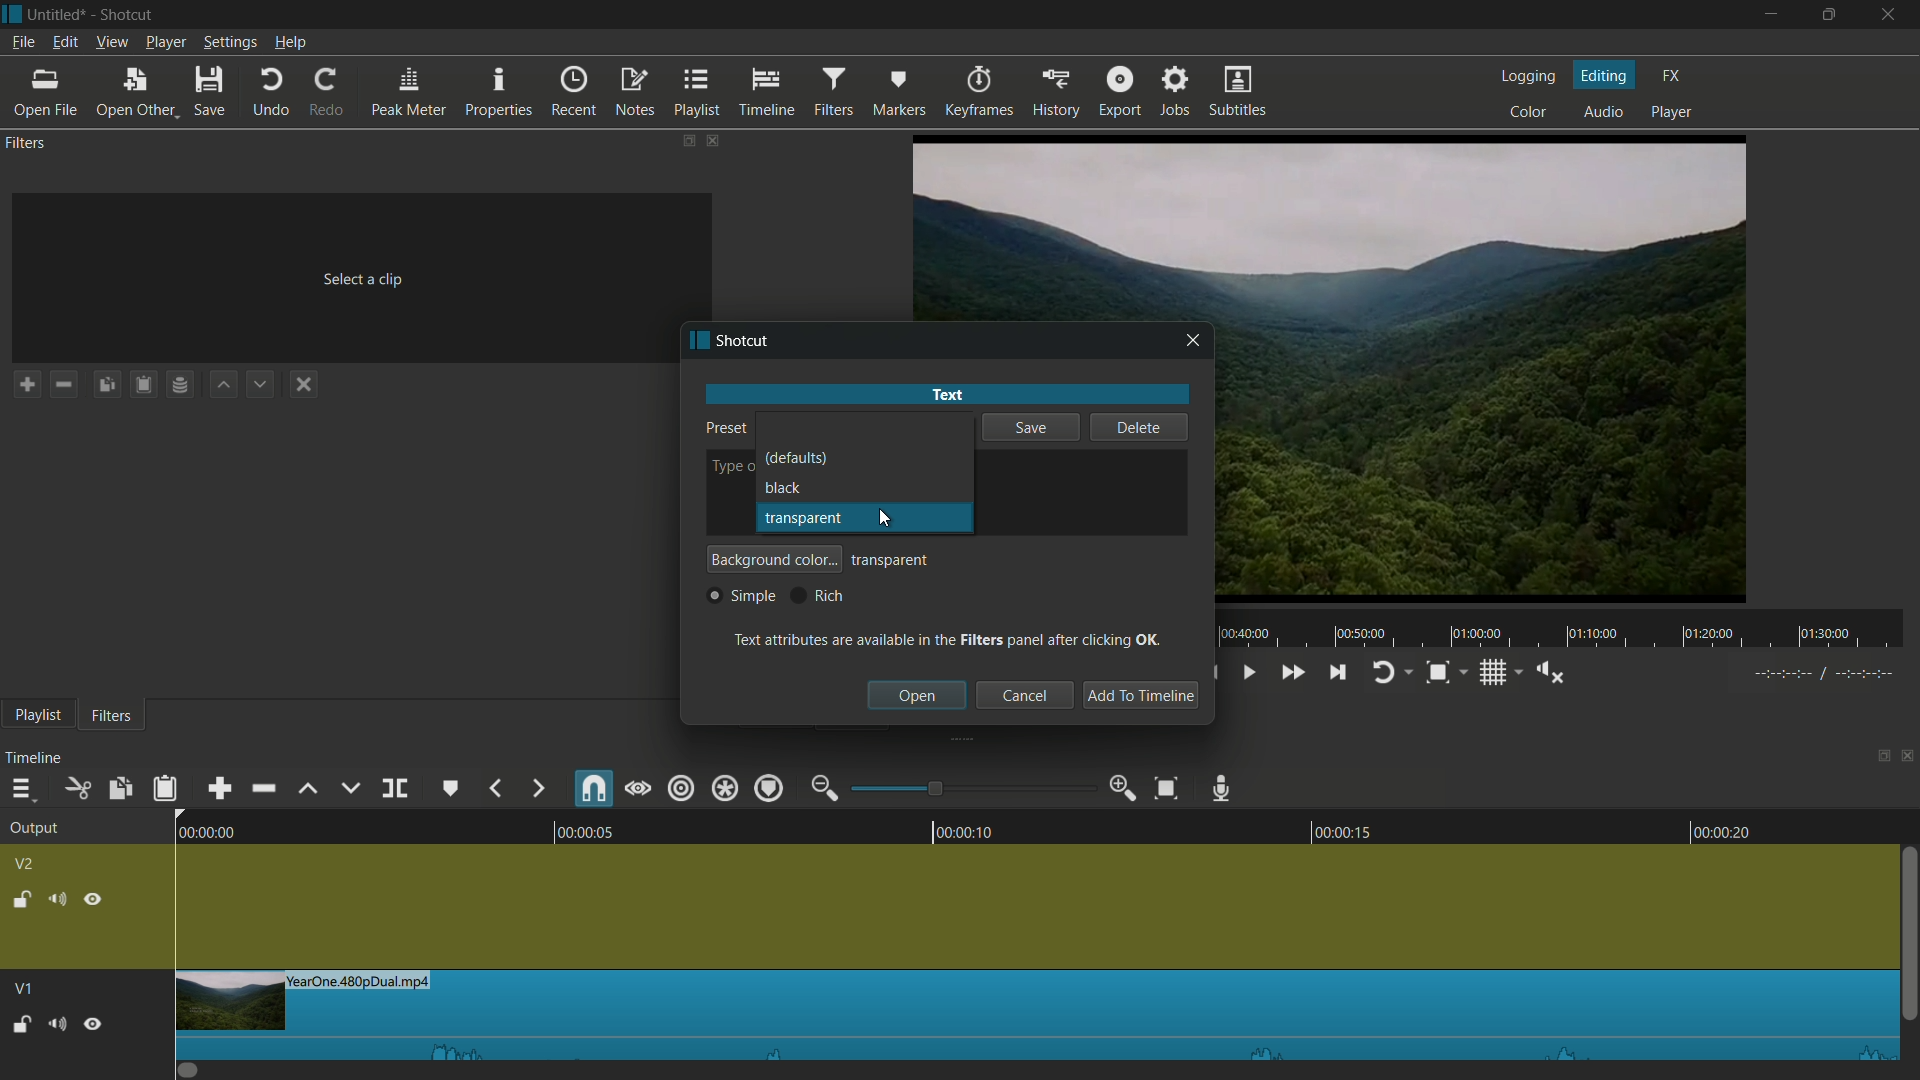 Image resolution: width=1920 pixels, height=1080 pixels. I want to click on player menu, so click(166, 42).